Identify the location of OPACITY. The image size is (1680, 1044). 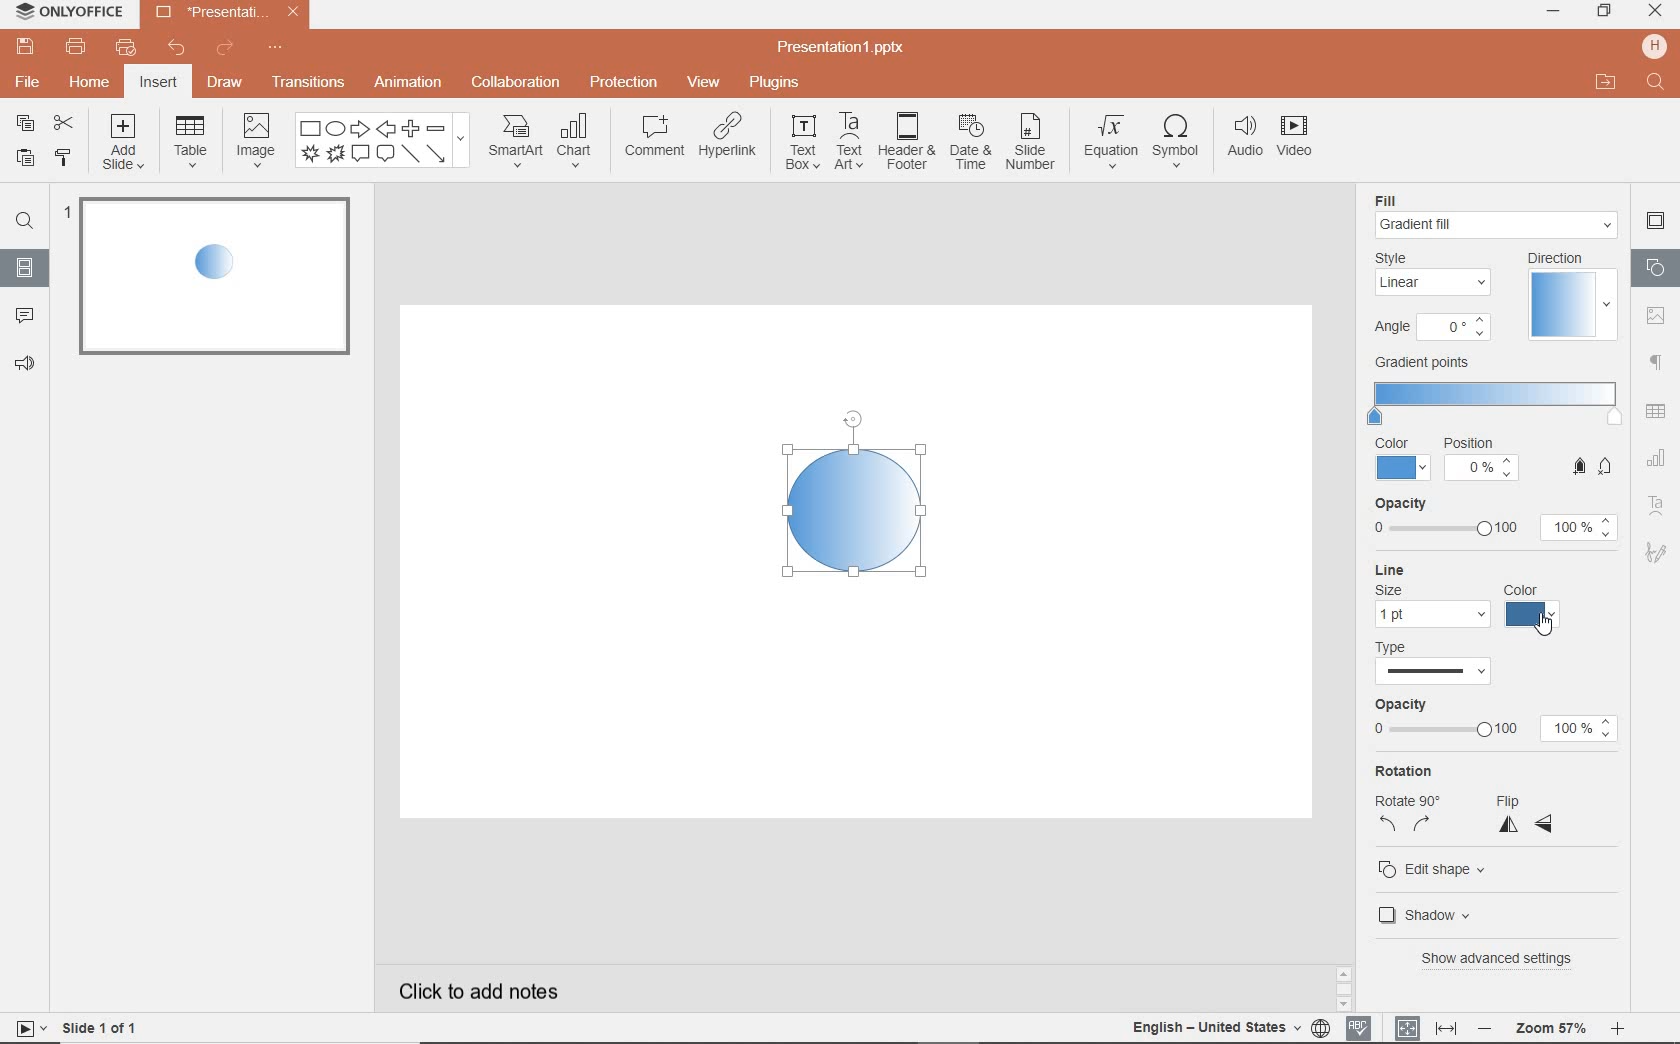
(1494, 521).